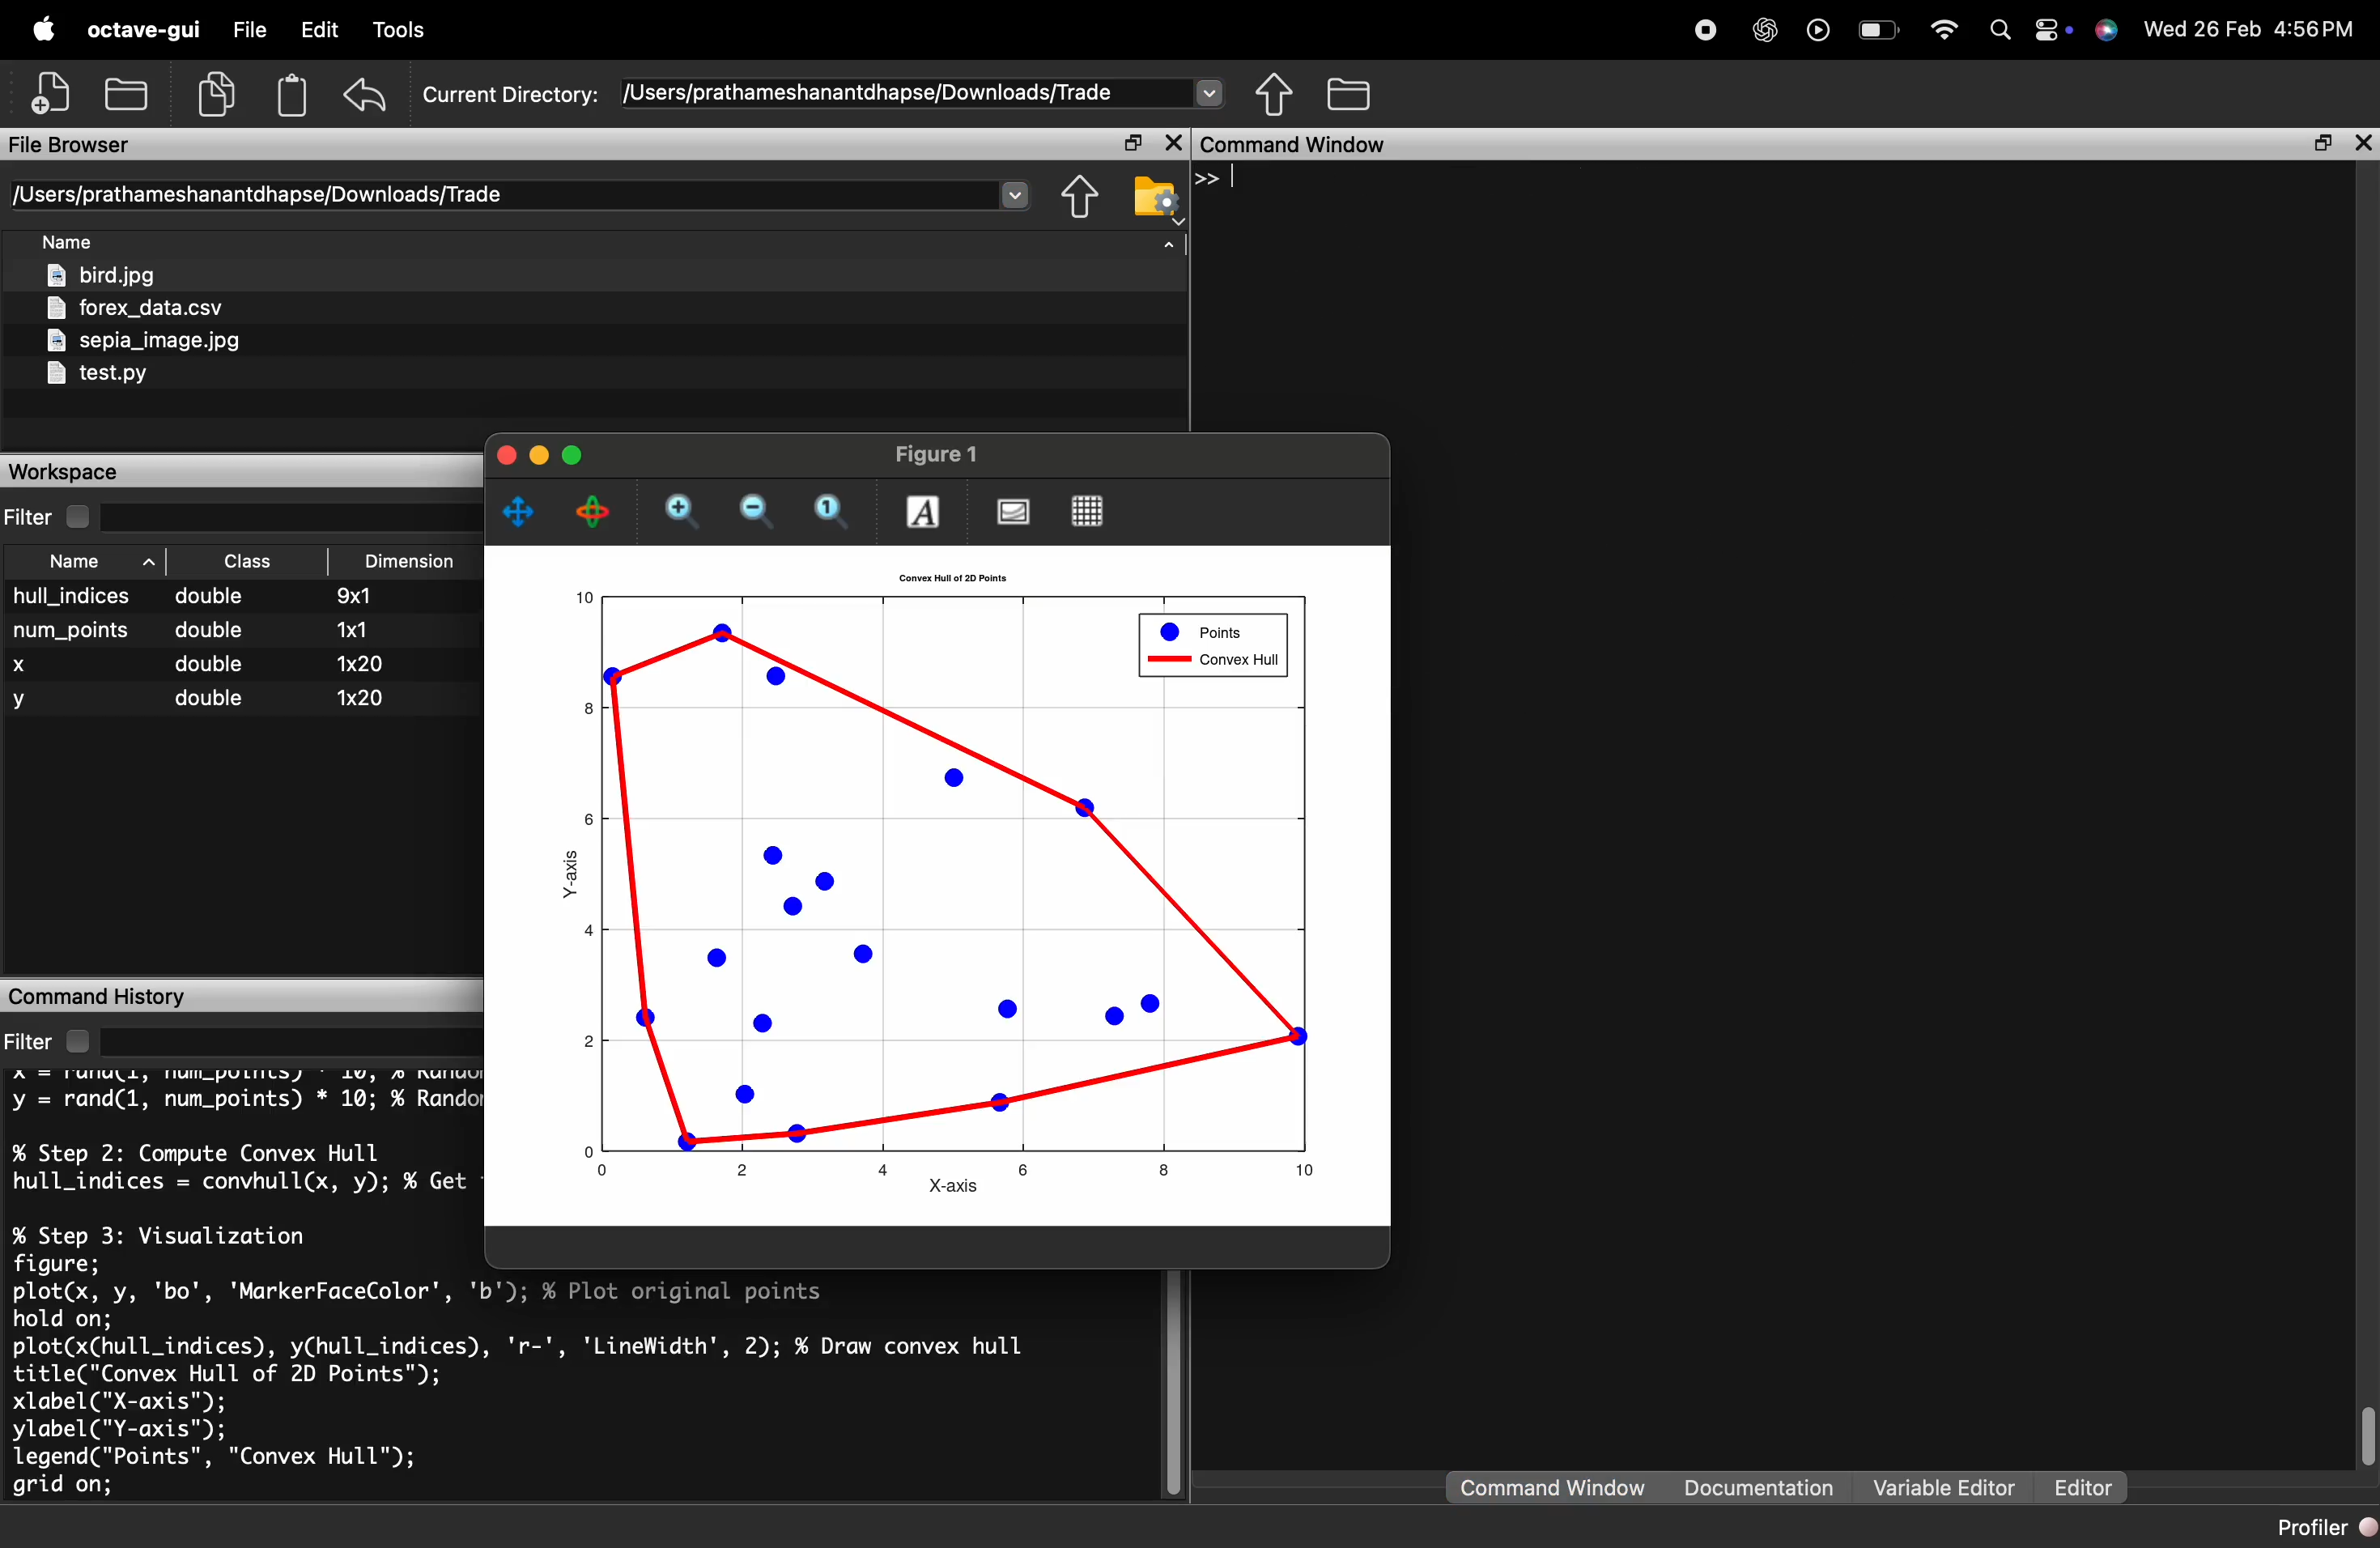  I want to click on edit, so click(322, 29).